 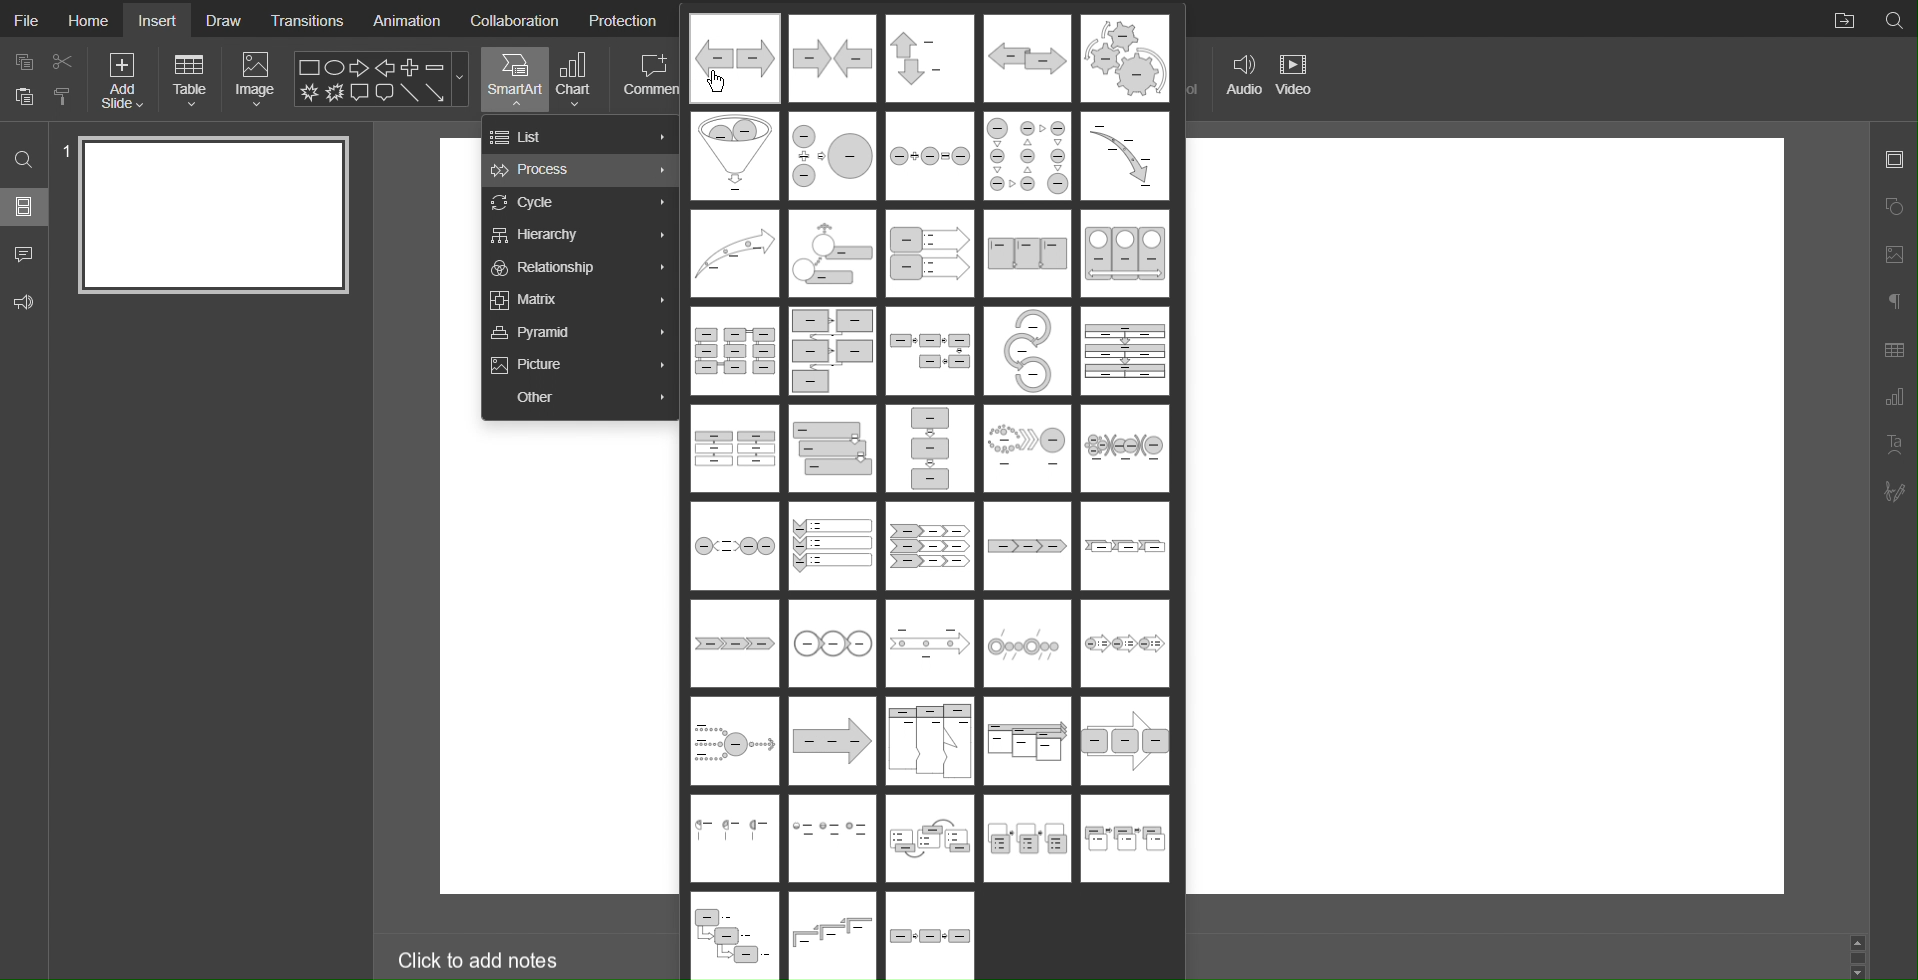 What do you see at coordinates (578, 170) in the screenshot?
I see `Process` at bounding box center [578, 170].